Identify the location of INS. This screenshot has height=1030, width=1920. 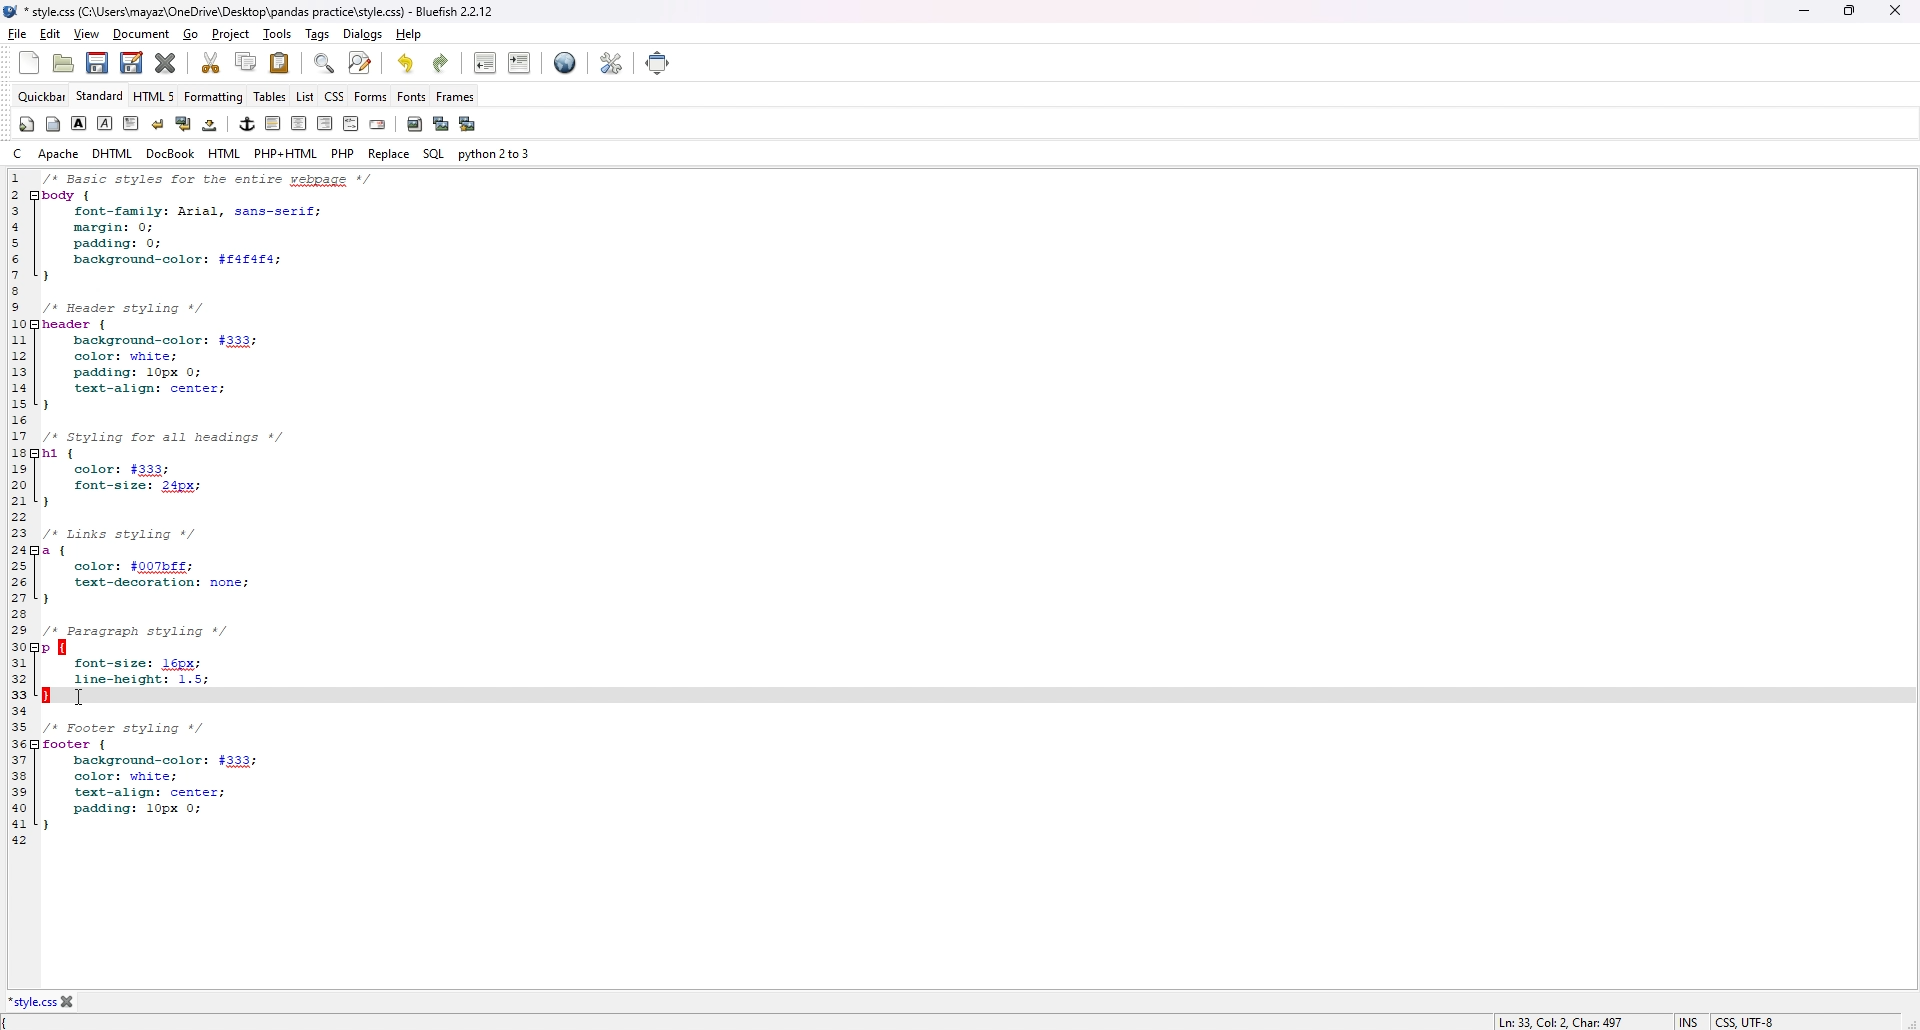
(1691, 1020).